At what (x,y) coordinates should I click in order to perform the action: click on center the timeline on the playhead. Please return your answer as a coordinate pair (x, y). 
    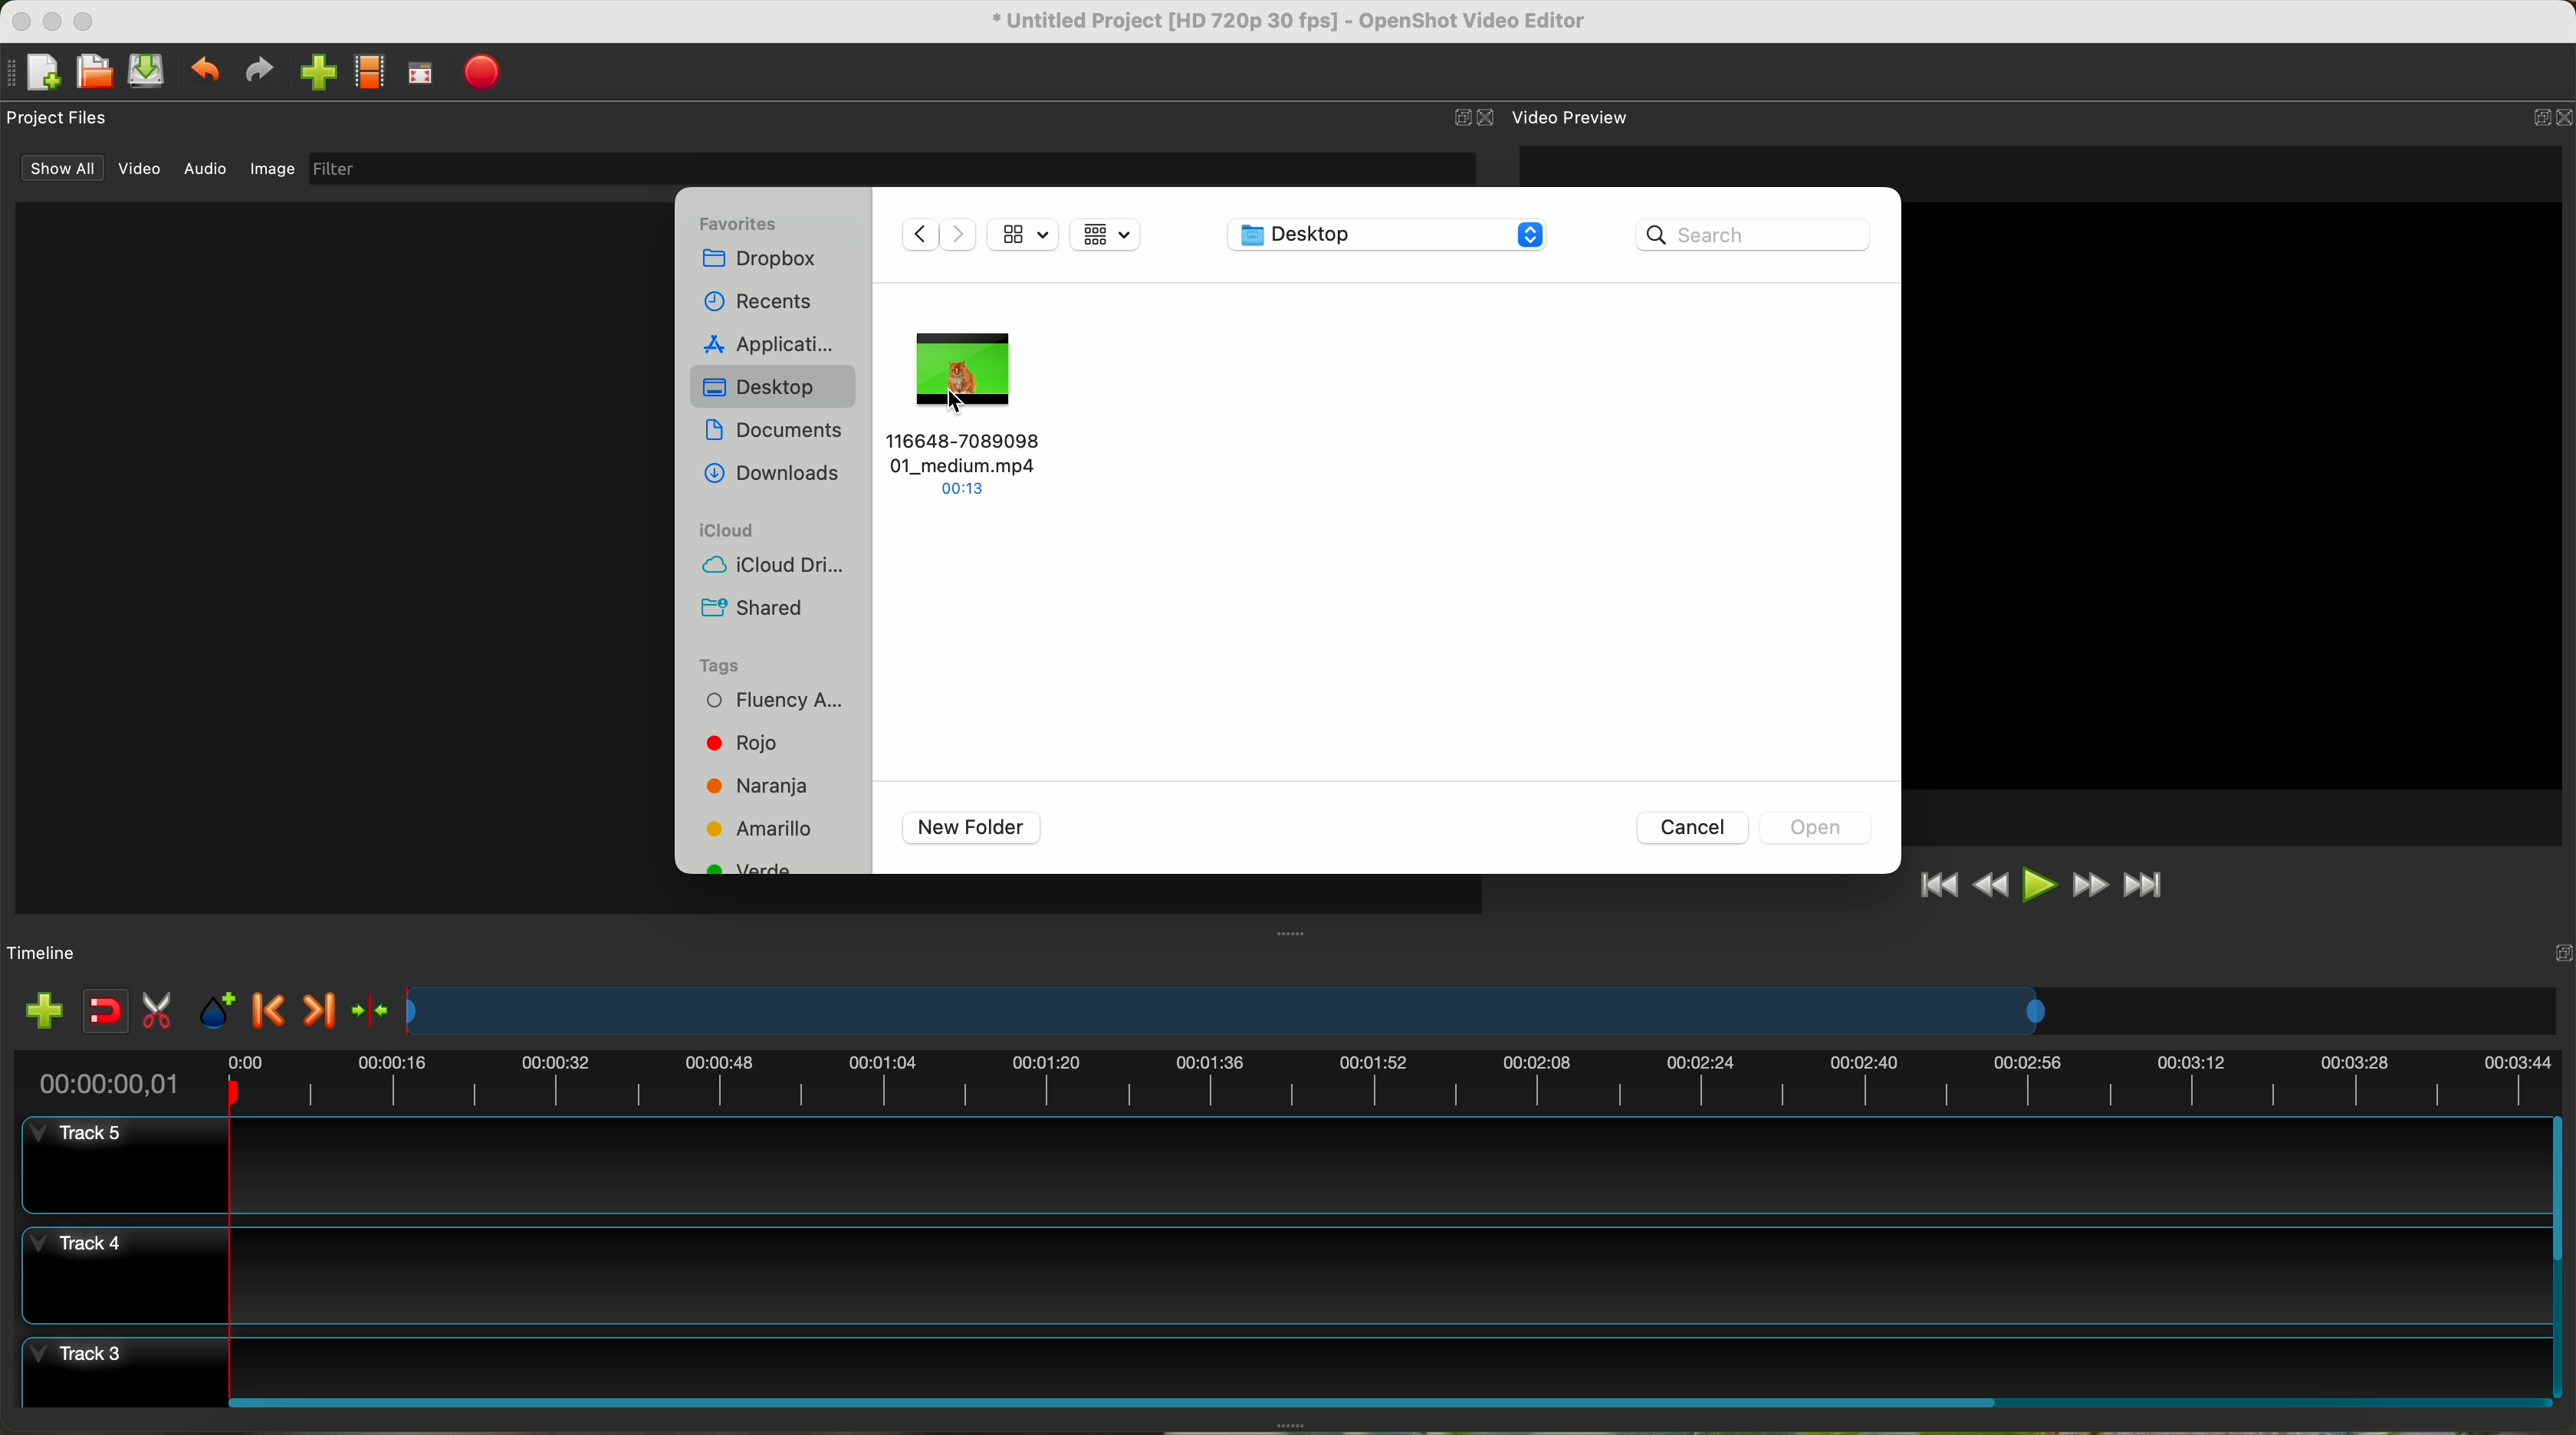
    Looking at the image, I should click on (373, 1012).